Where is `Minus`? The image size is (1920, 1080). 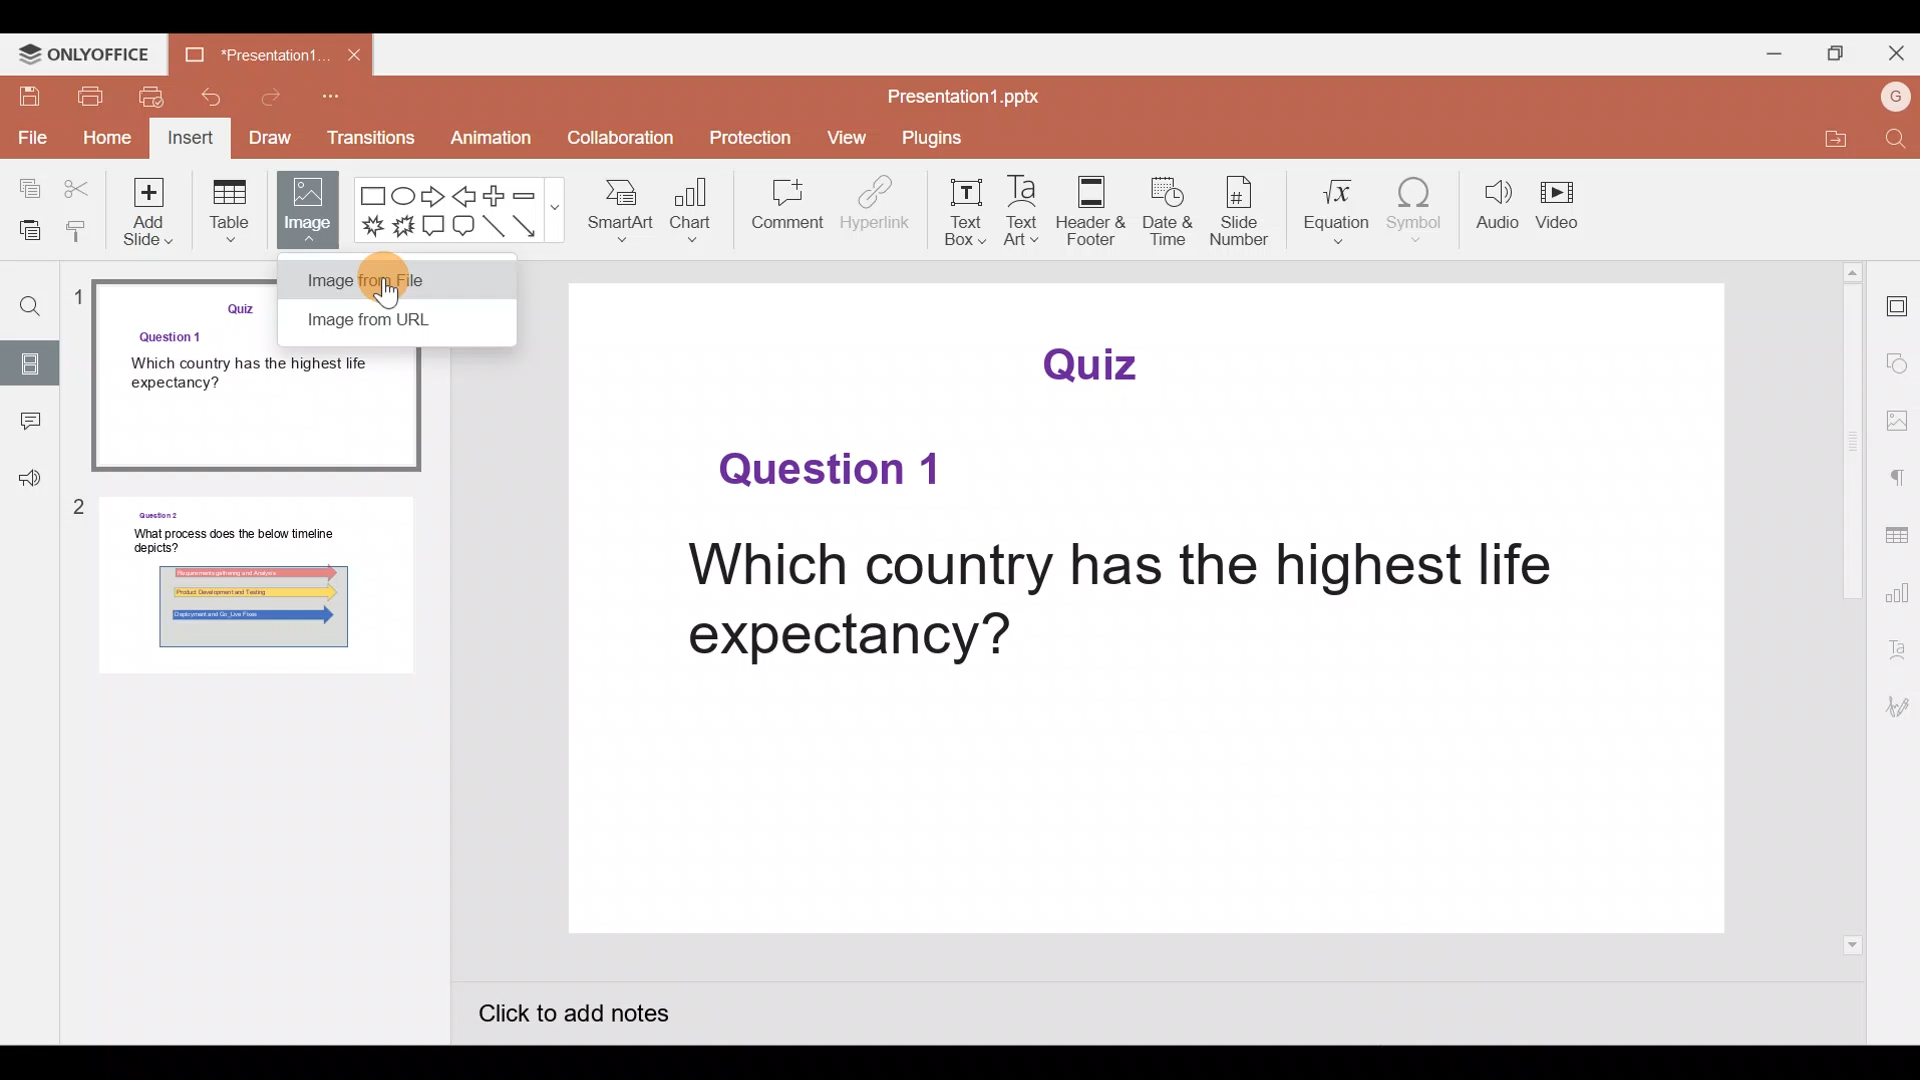 Minus is located at coordinates (535, 193).